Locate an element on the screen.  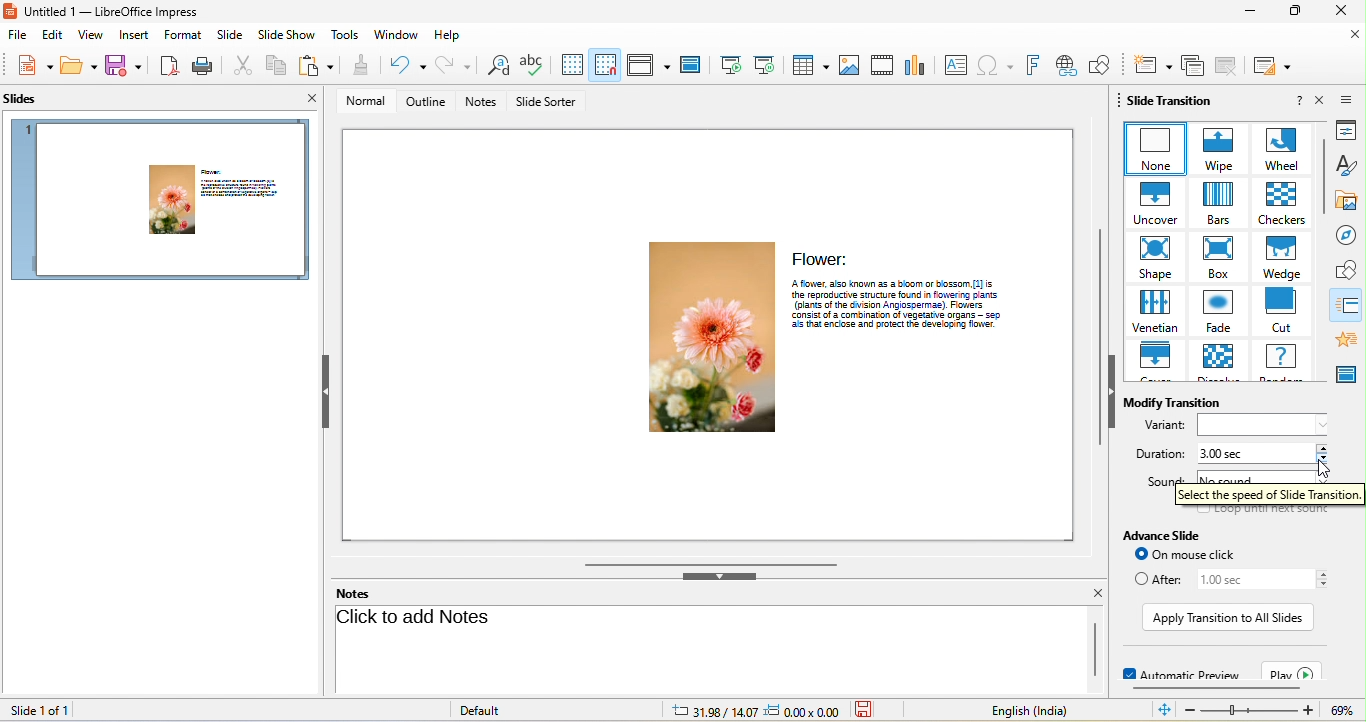
new is located at coordinates (31, 68).